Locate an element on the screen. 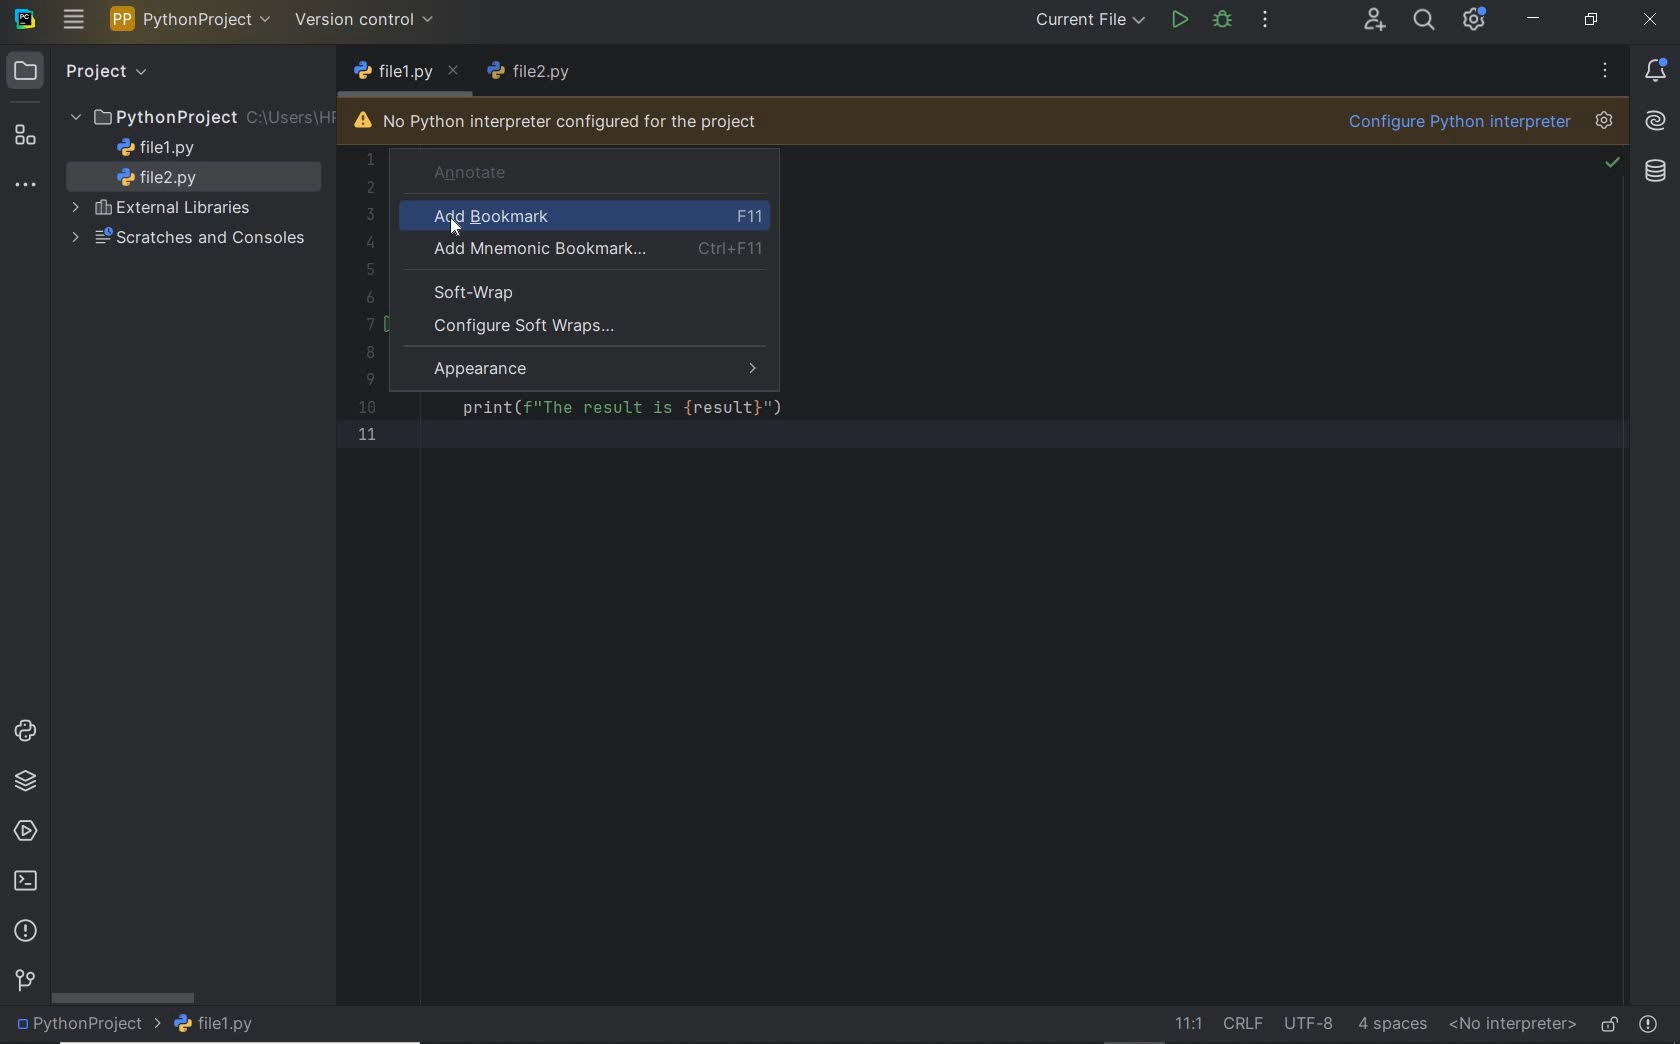 This screenshot has width=1680, height=1044. services is located at coordinates (23, 834).